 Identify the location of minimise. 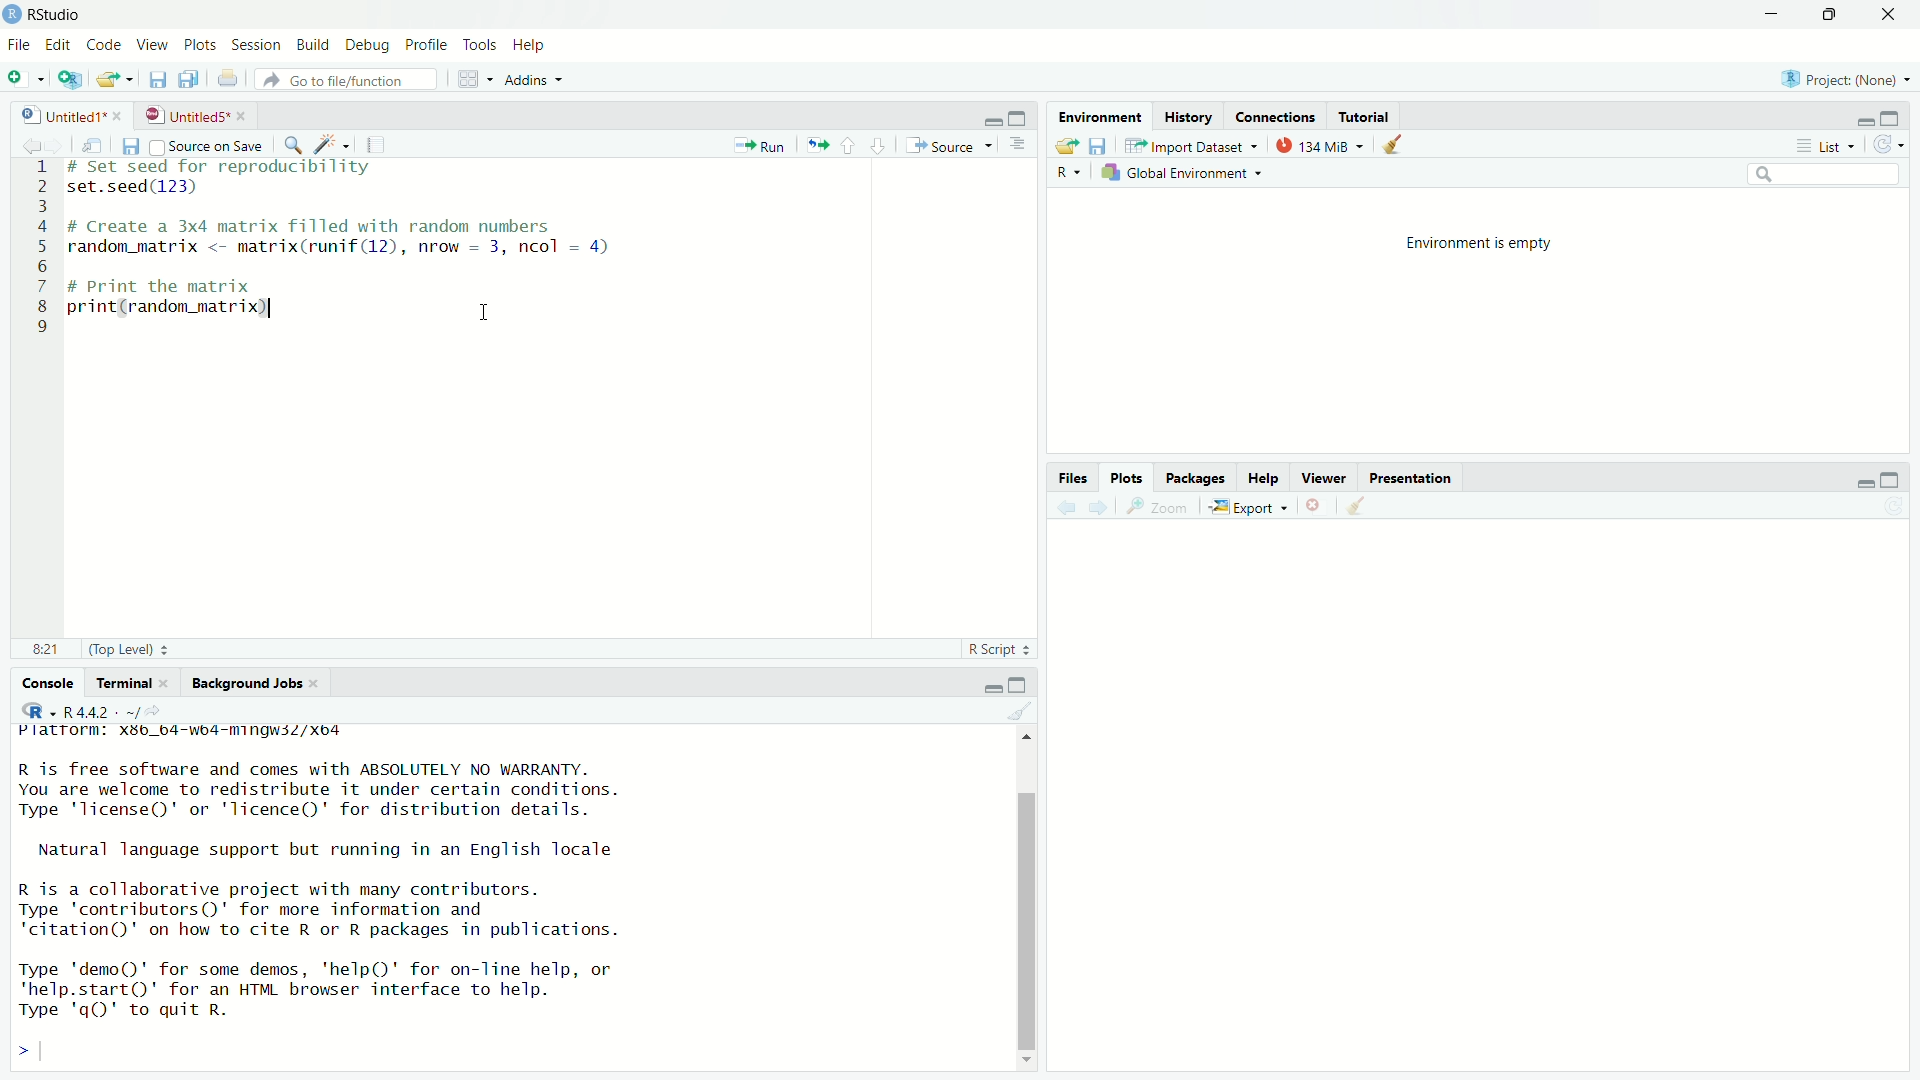
(983, 120).